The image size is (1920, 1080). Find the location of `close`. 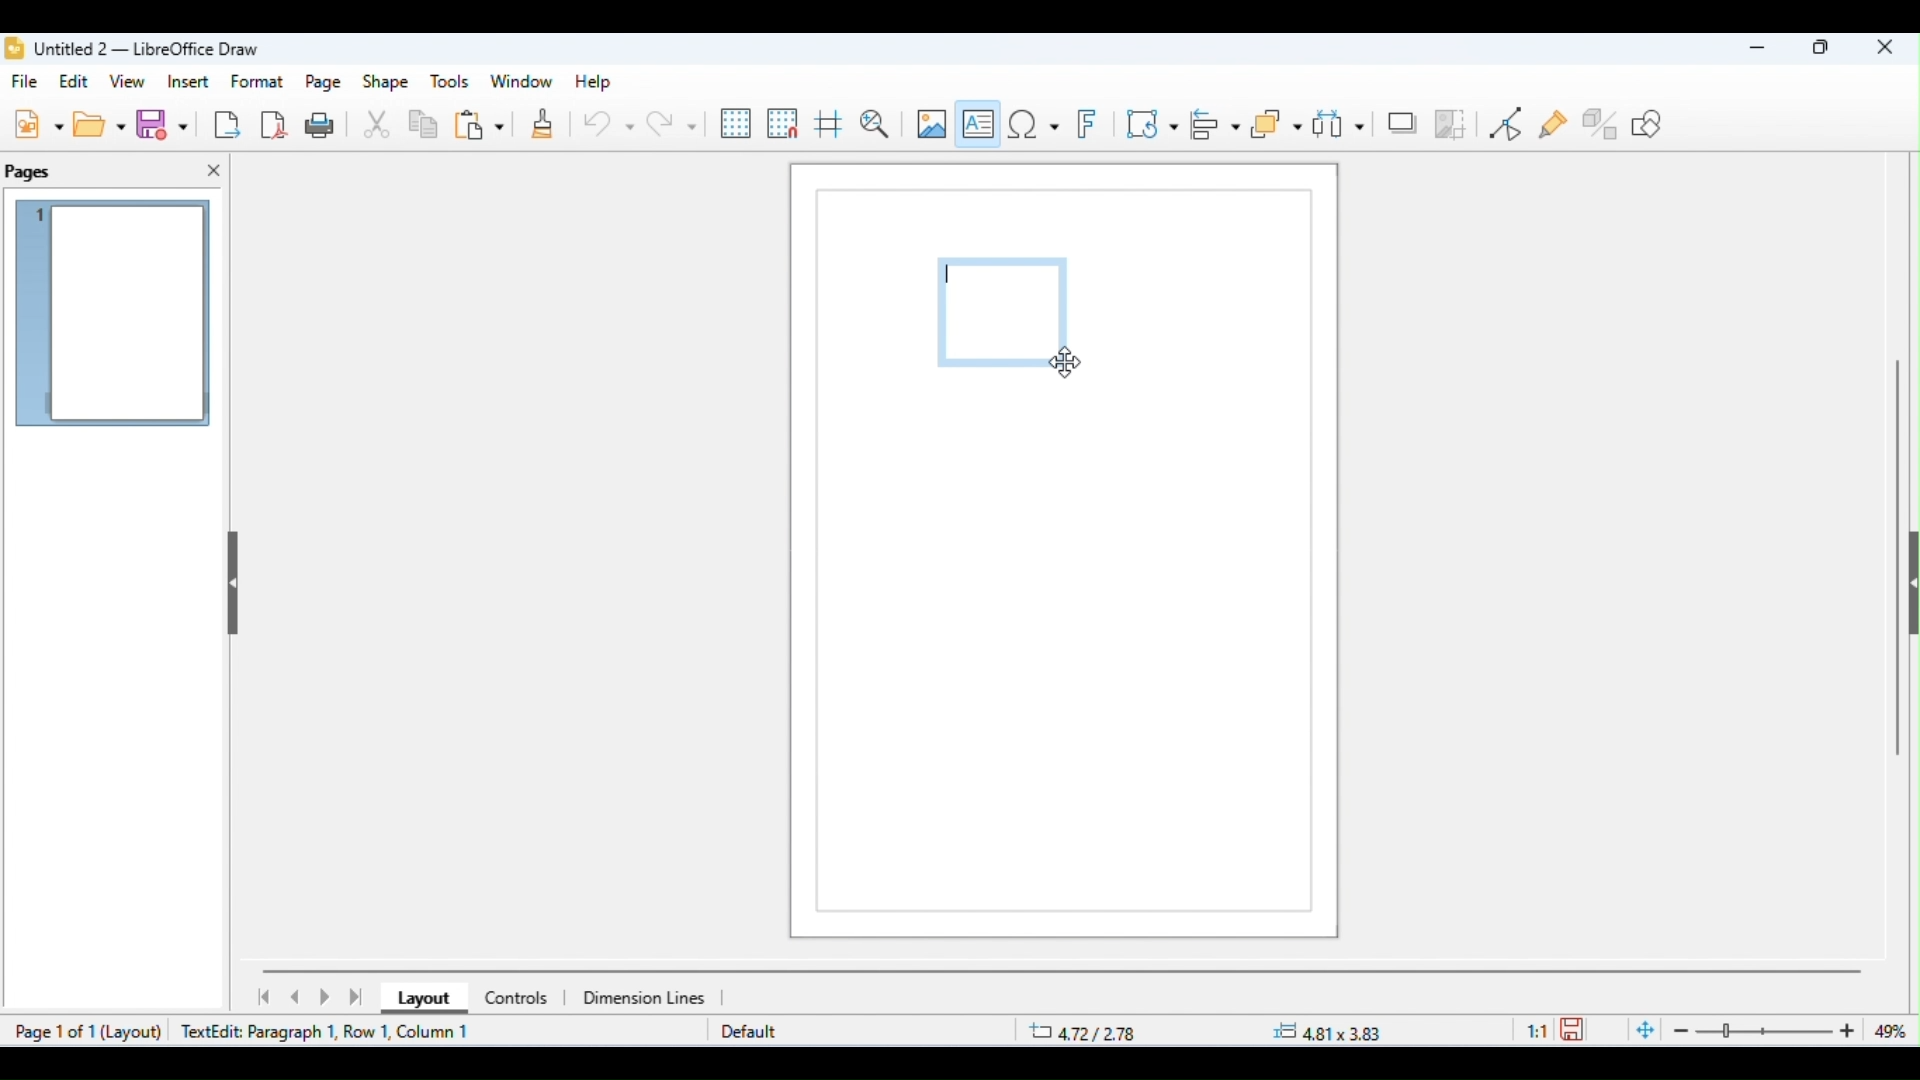

close is located at coordinates (214, 171).